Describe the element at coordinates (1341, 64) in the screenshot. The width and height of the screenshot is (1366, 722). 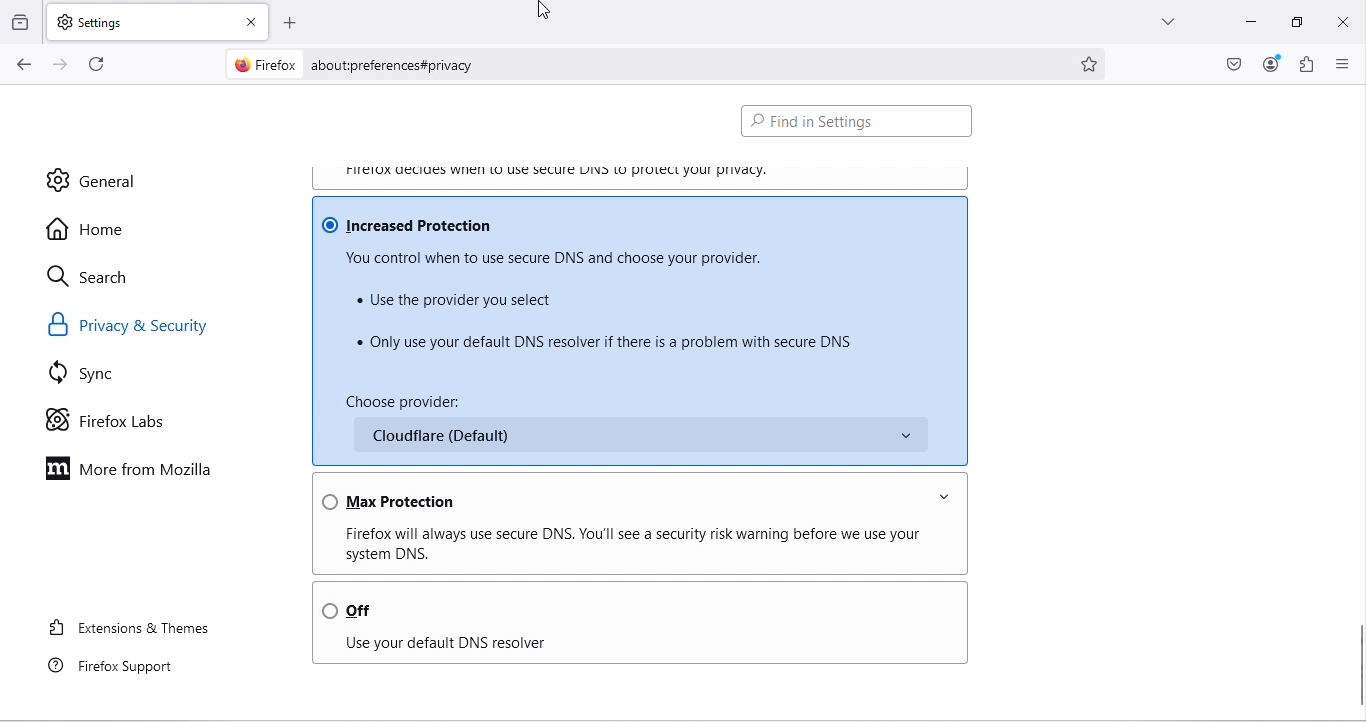
I see `Open application menu` at that location.